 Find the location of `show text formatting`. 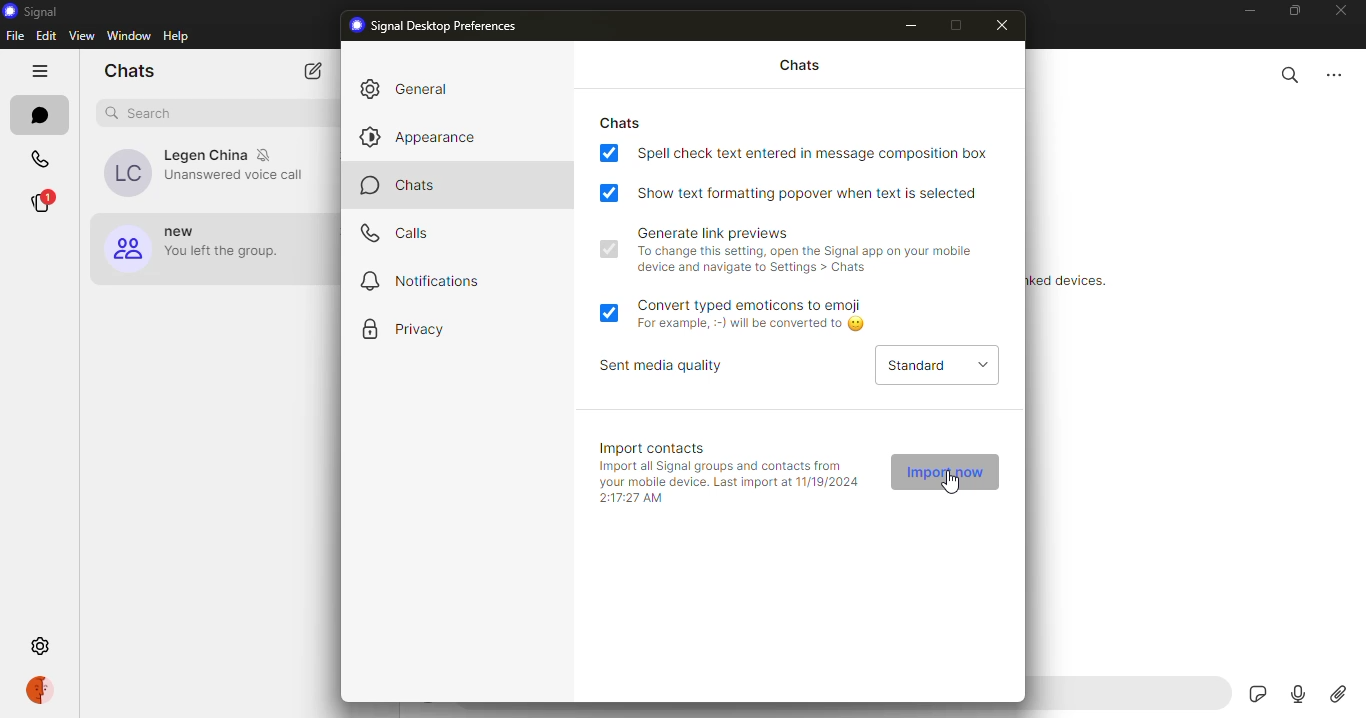

show text formatting is located at coordinates (816, 193).